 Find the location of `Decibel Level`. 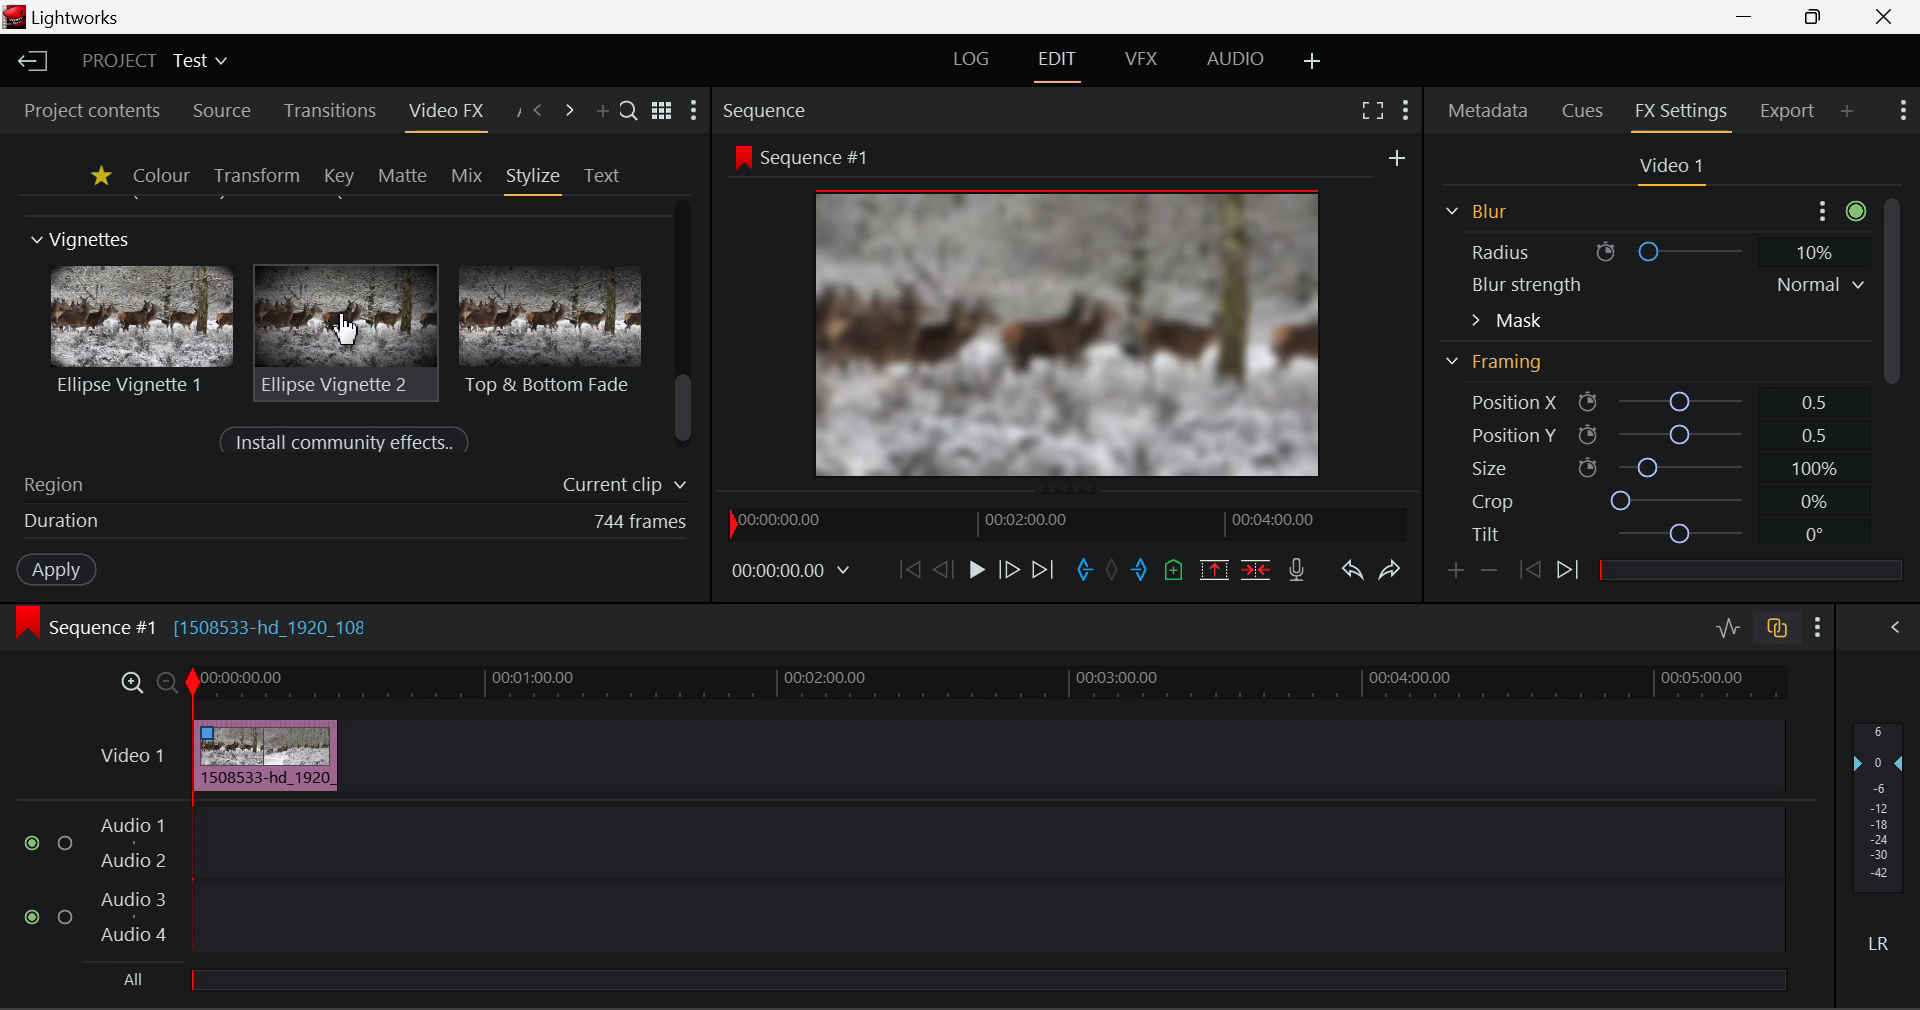

Decibel Level is located at coordinates (1879, 844).